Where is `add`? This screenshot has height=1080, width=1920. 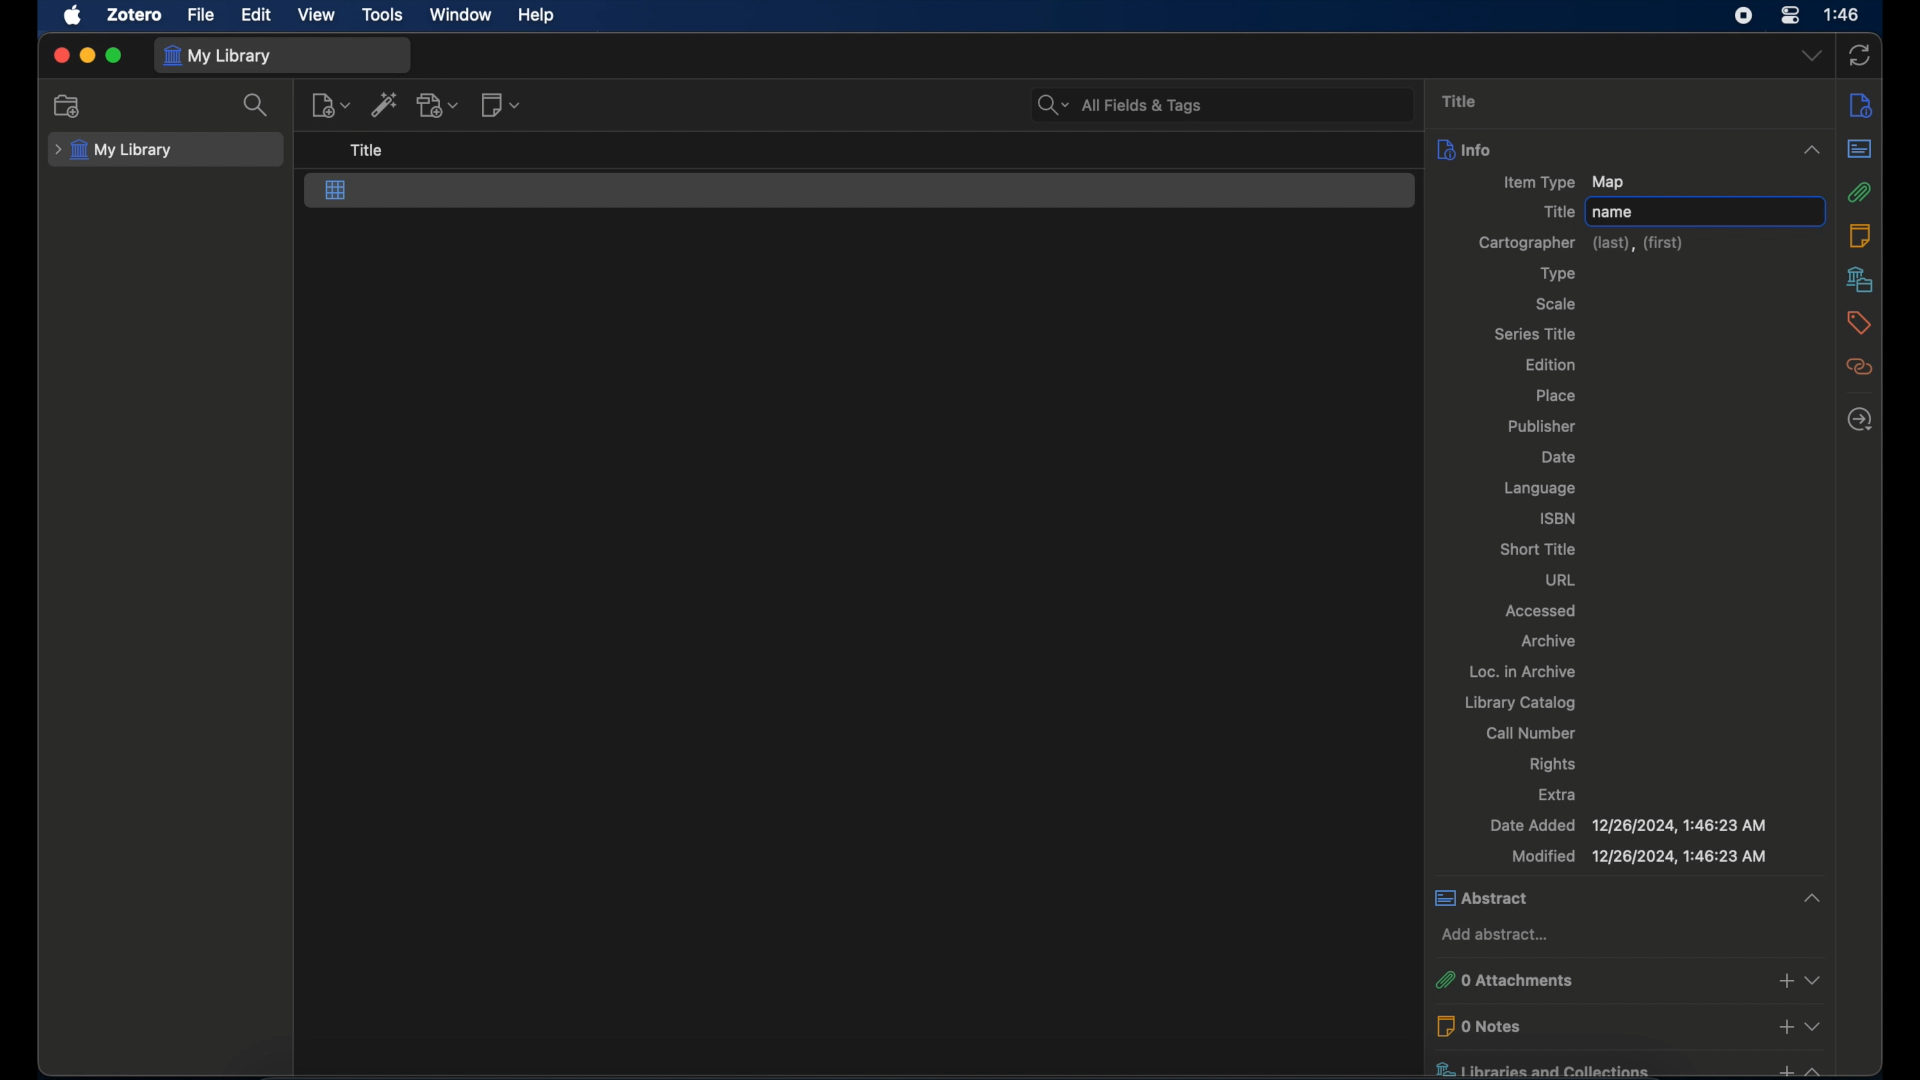
add is located at coordinates (1786, 1026).